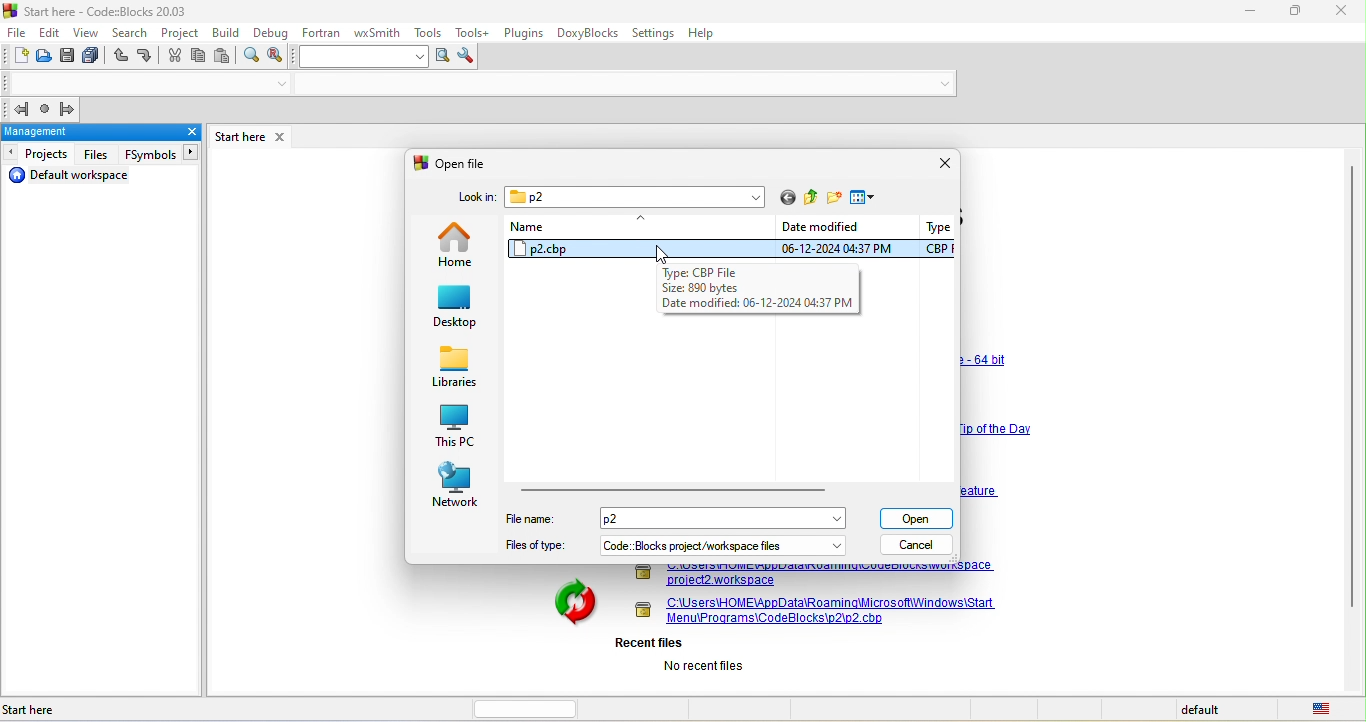 Image resolution: width=1366 pixels, height=722 pixels. Describe the element at coordinates (444, 56) in the screenshot. I see `run search` at that location.